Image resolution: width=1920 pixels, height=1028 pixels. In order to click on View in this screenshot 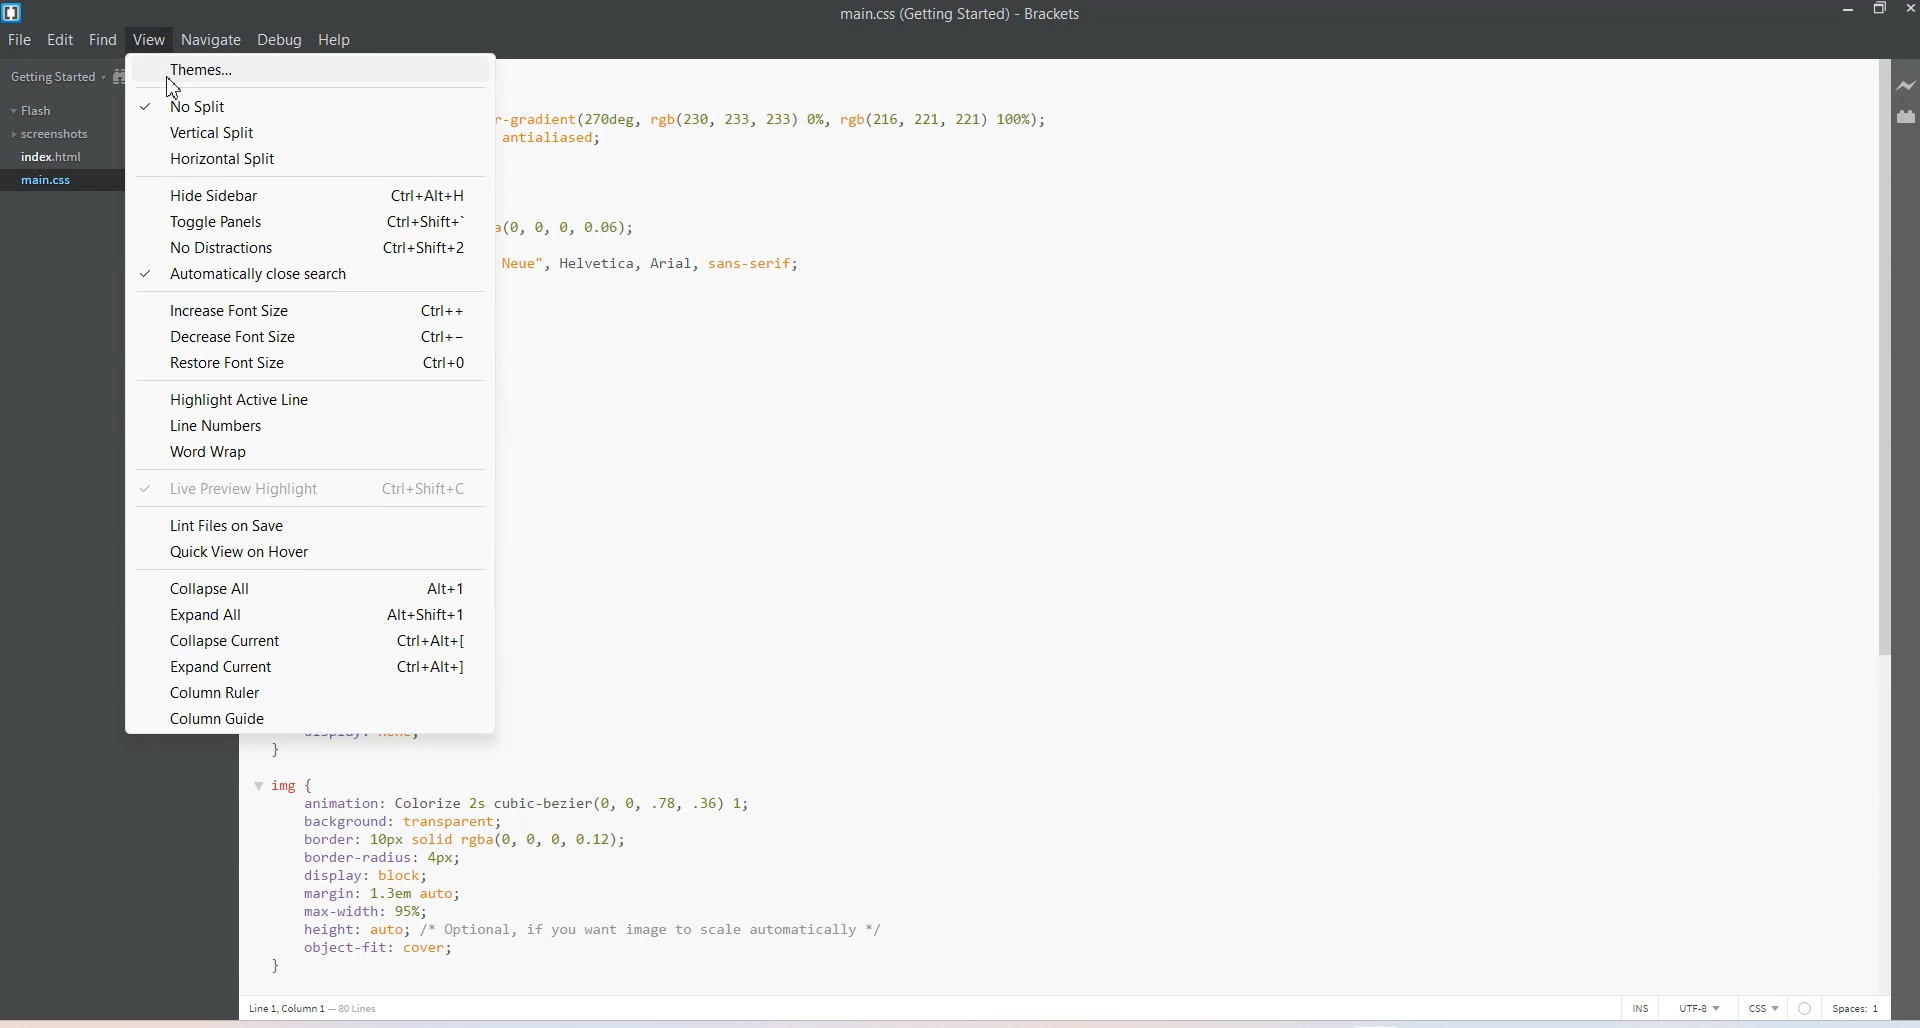, I will do `click(151, 39)`.